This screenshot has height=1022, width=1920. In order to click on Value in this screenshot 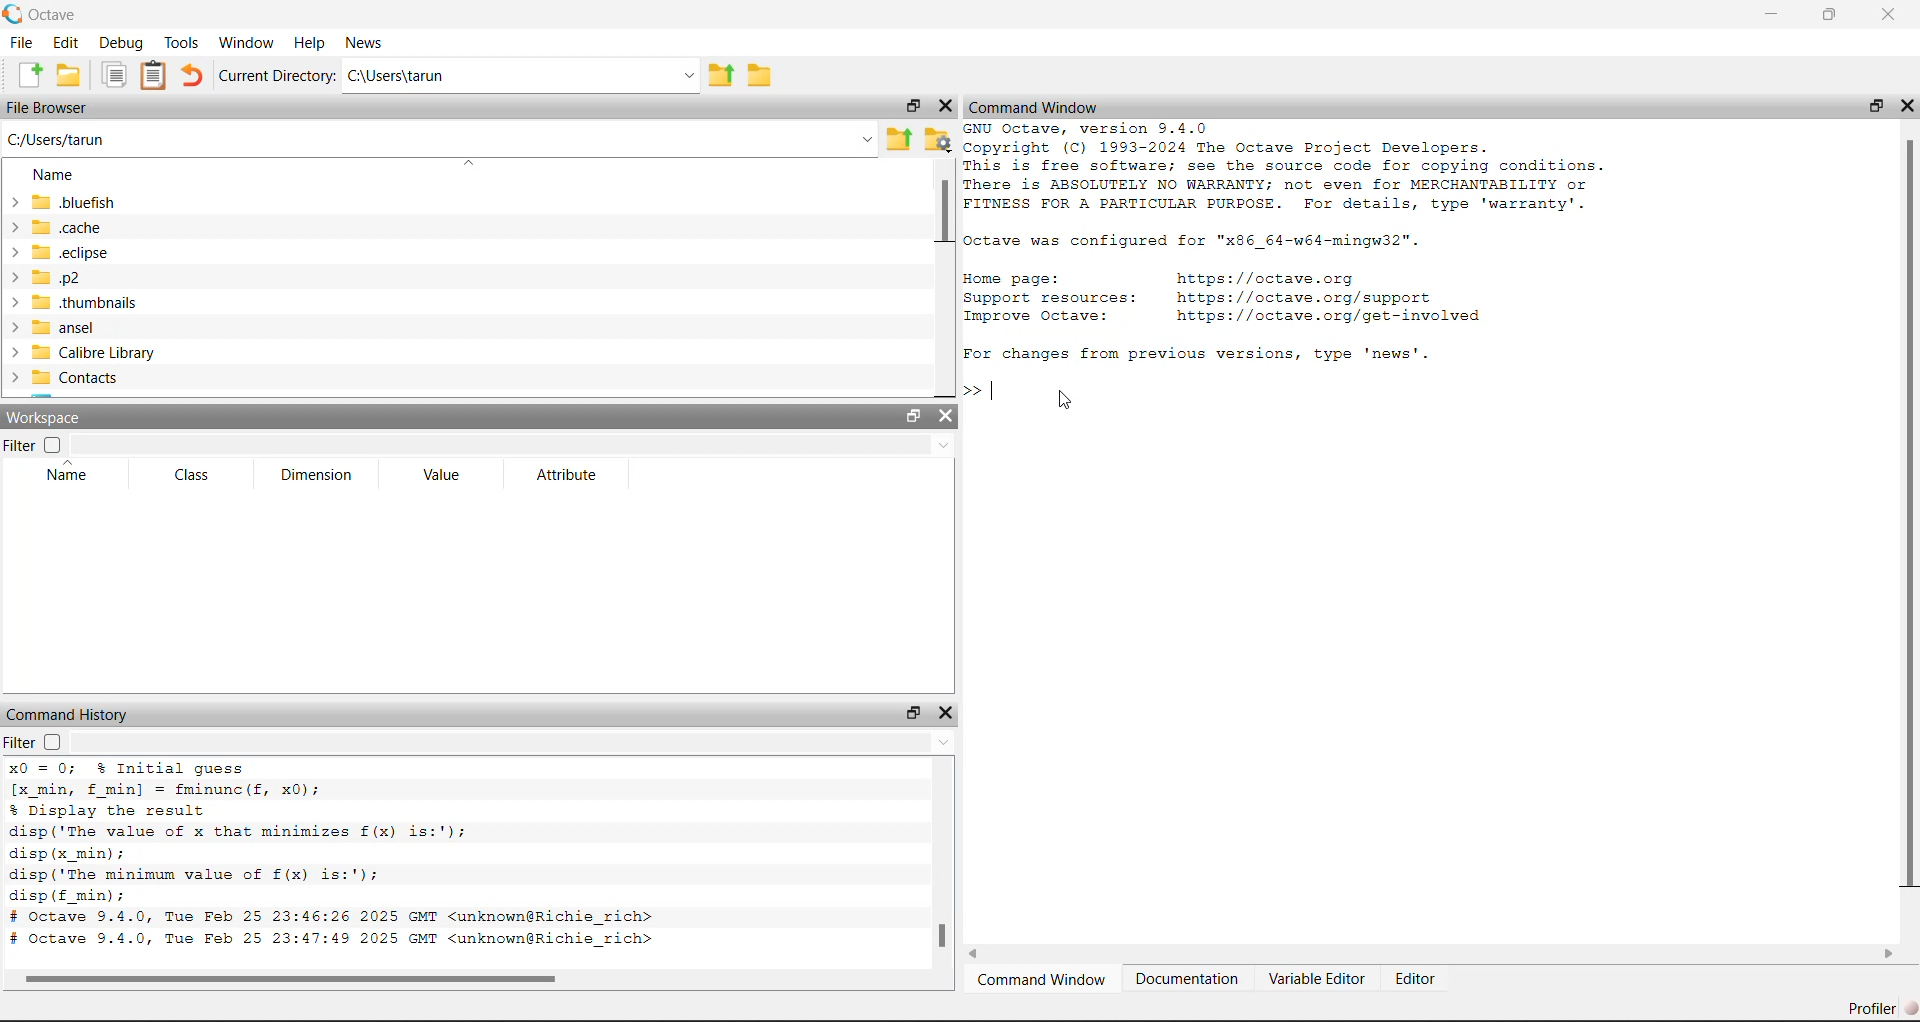, I will do `click(448, 477)`.